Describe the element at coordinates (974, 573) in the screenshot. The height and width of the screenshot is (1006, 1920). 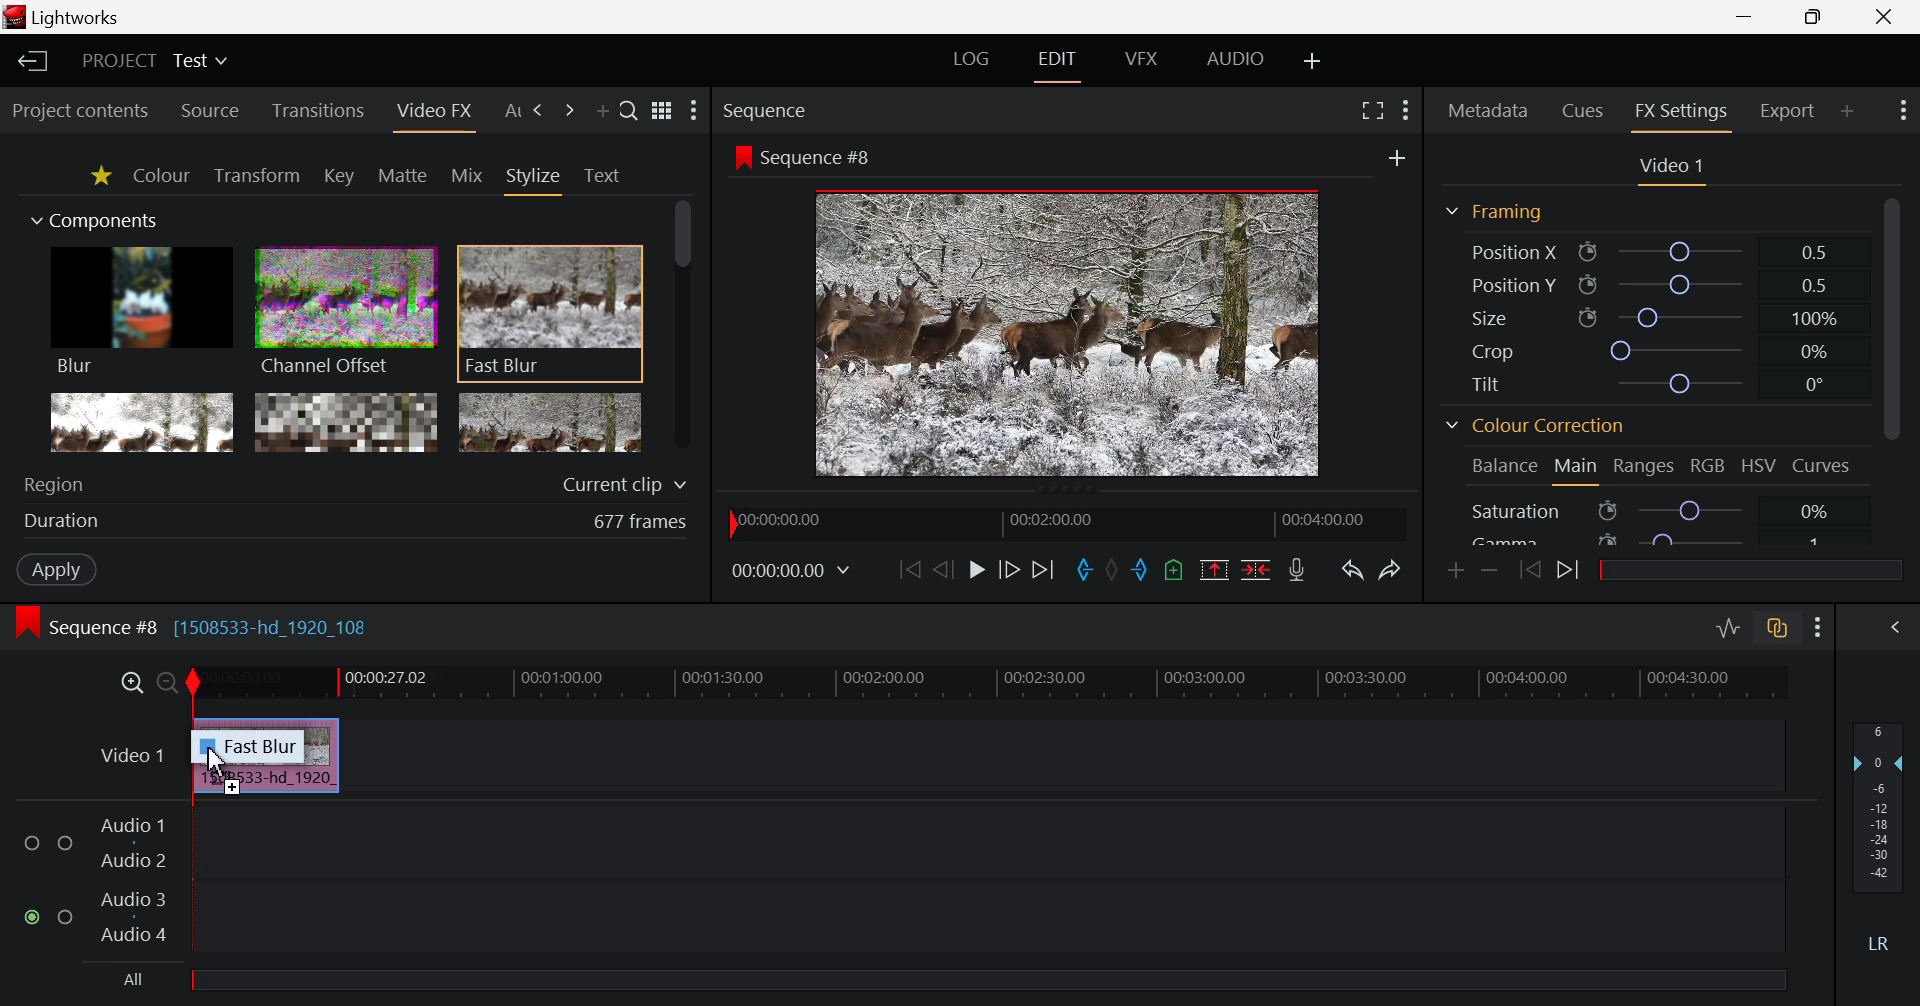
I see `Play` at that location.